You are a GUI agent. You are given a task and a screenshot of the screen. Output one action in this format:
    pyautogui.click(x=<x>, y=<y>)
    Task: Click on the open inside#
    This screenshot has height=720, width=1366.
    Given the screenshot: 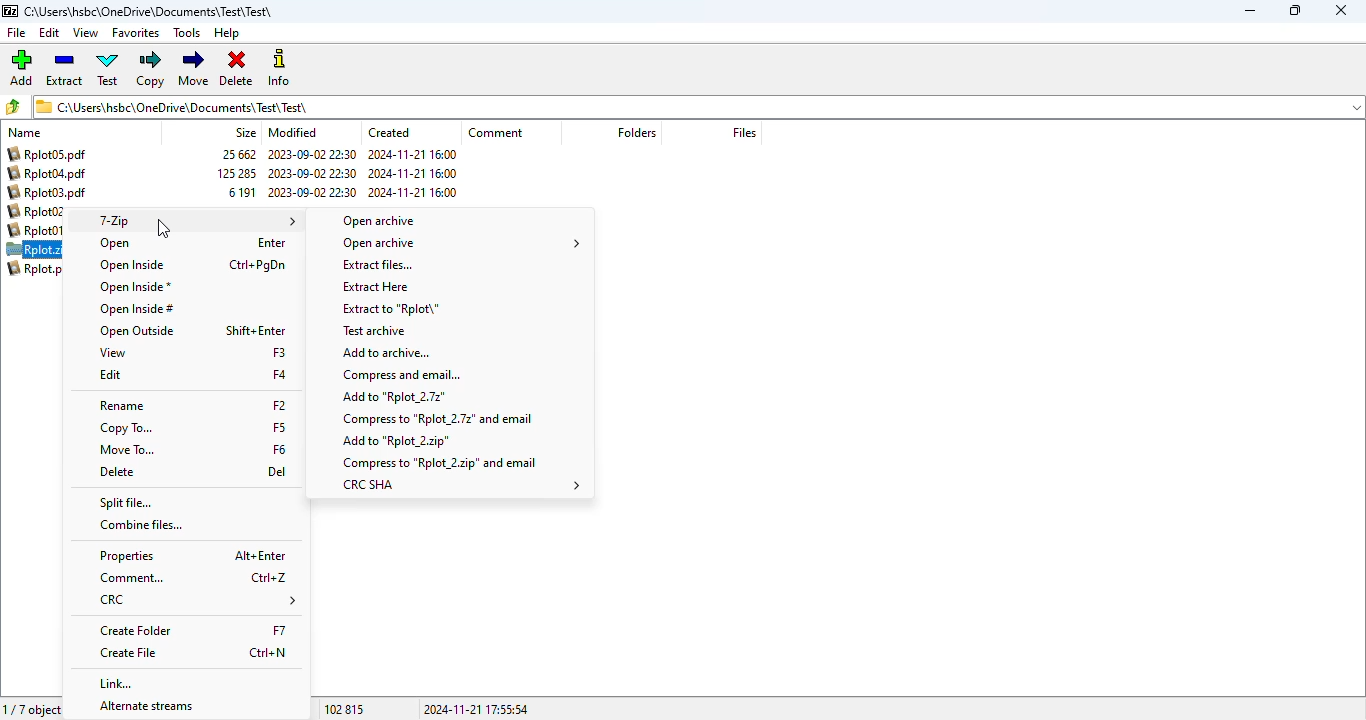 What is the action you would take?
    pyautogui.click(x=136, y=309)
    